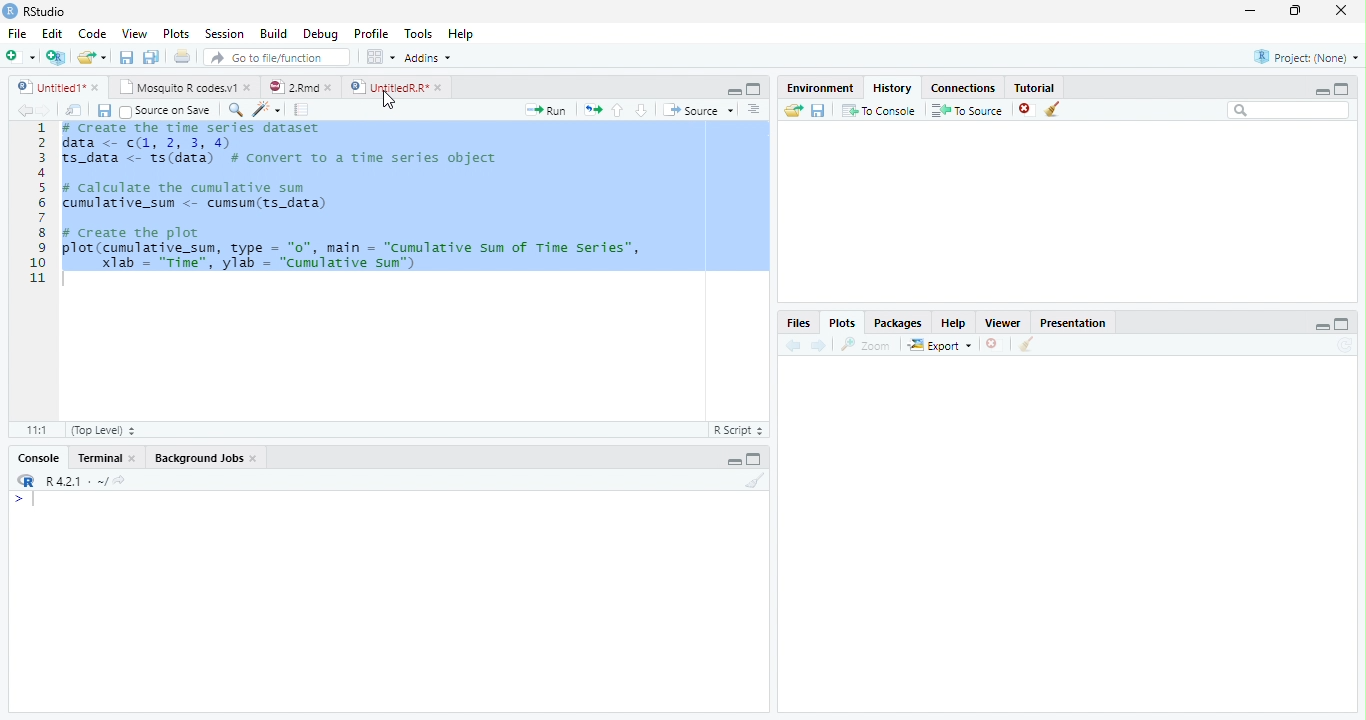  I want to click on Save, so click(102, 109).